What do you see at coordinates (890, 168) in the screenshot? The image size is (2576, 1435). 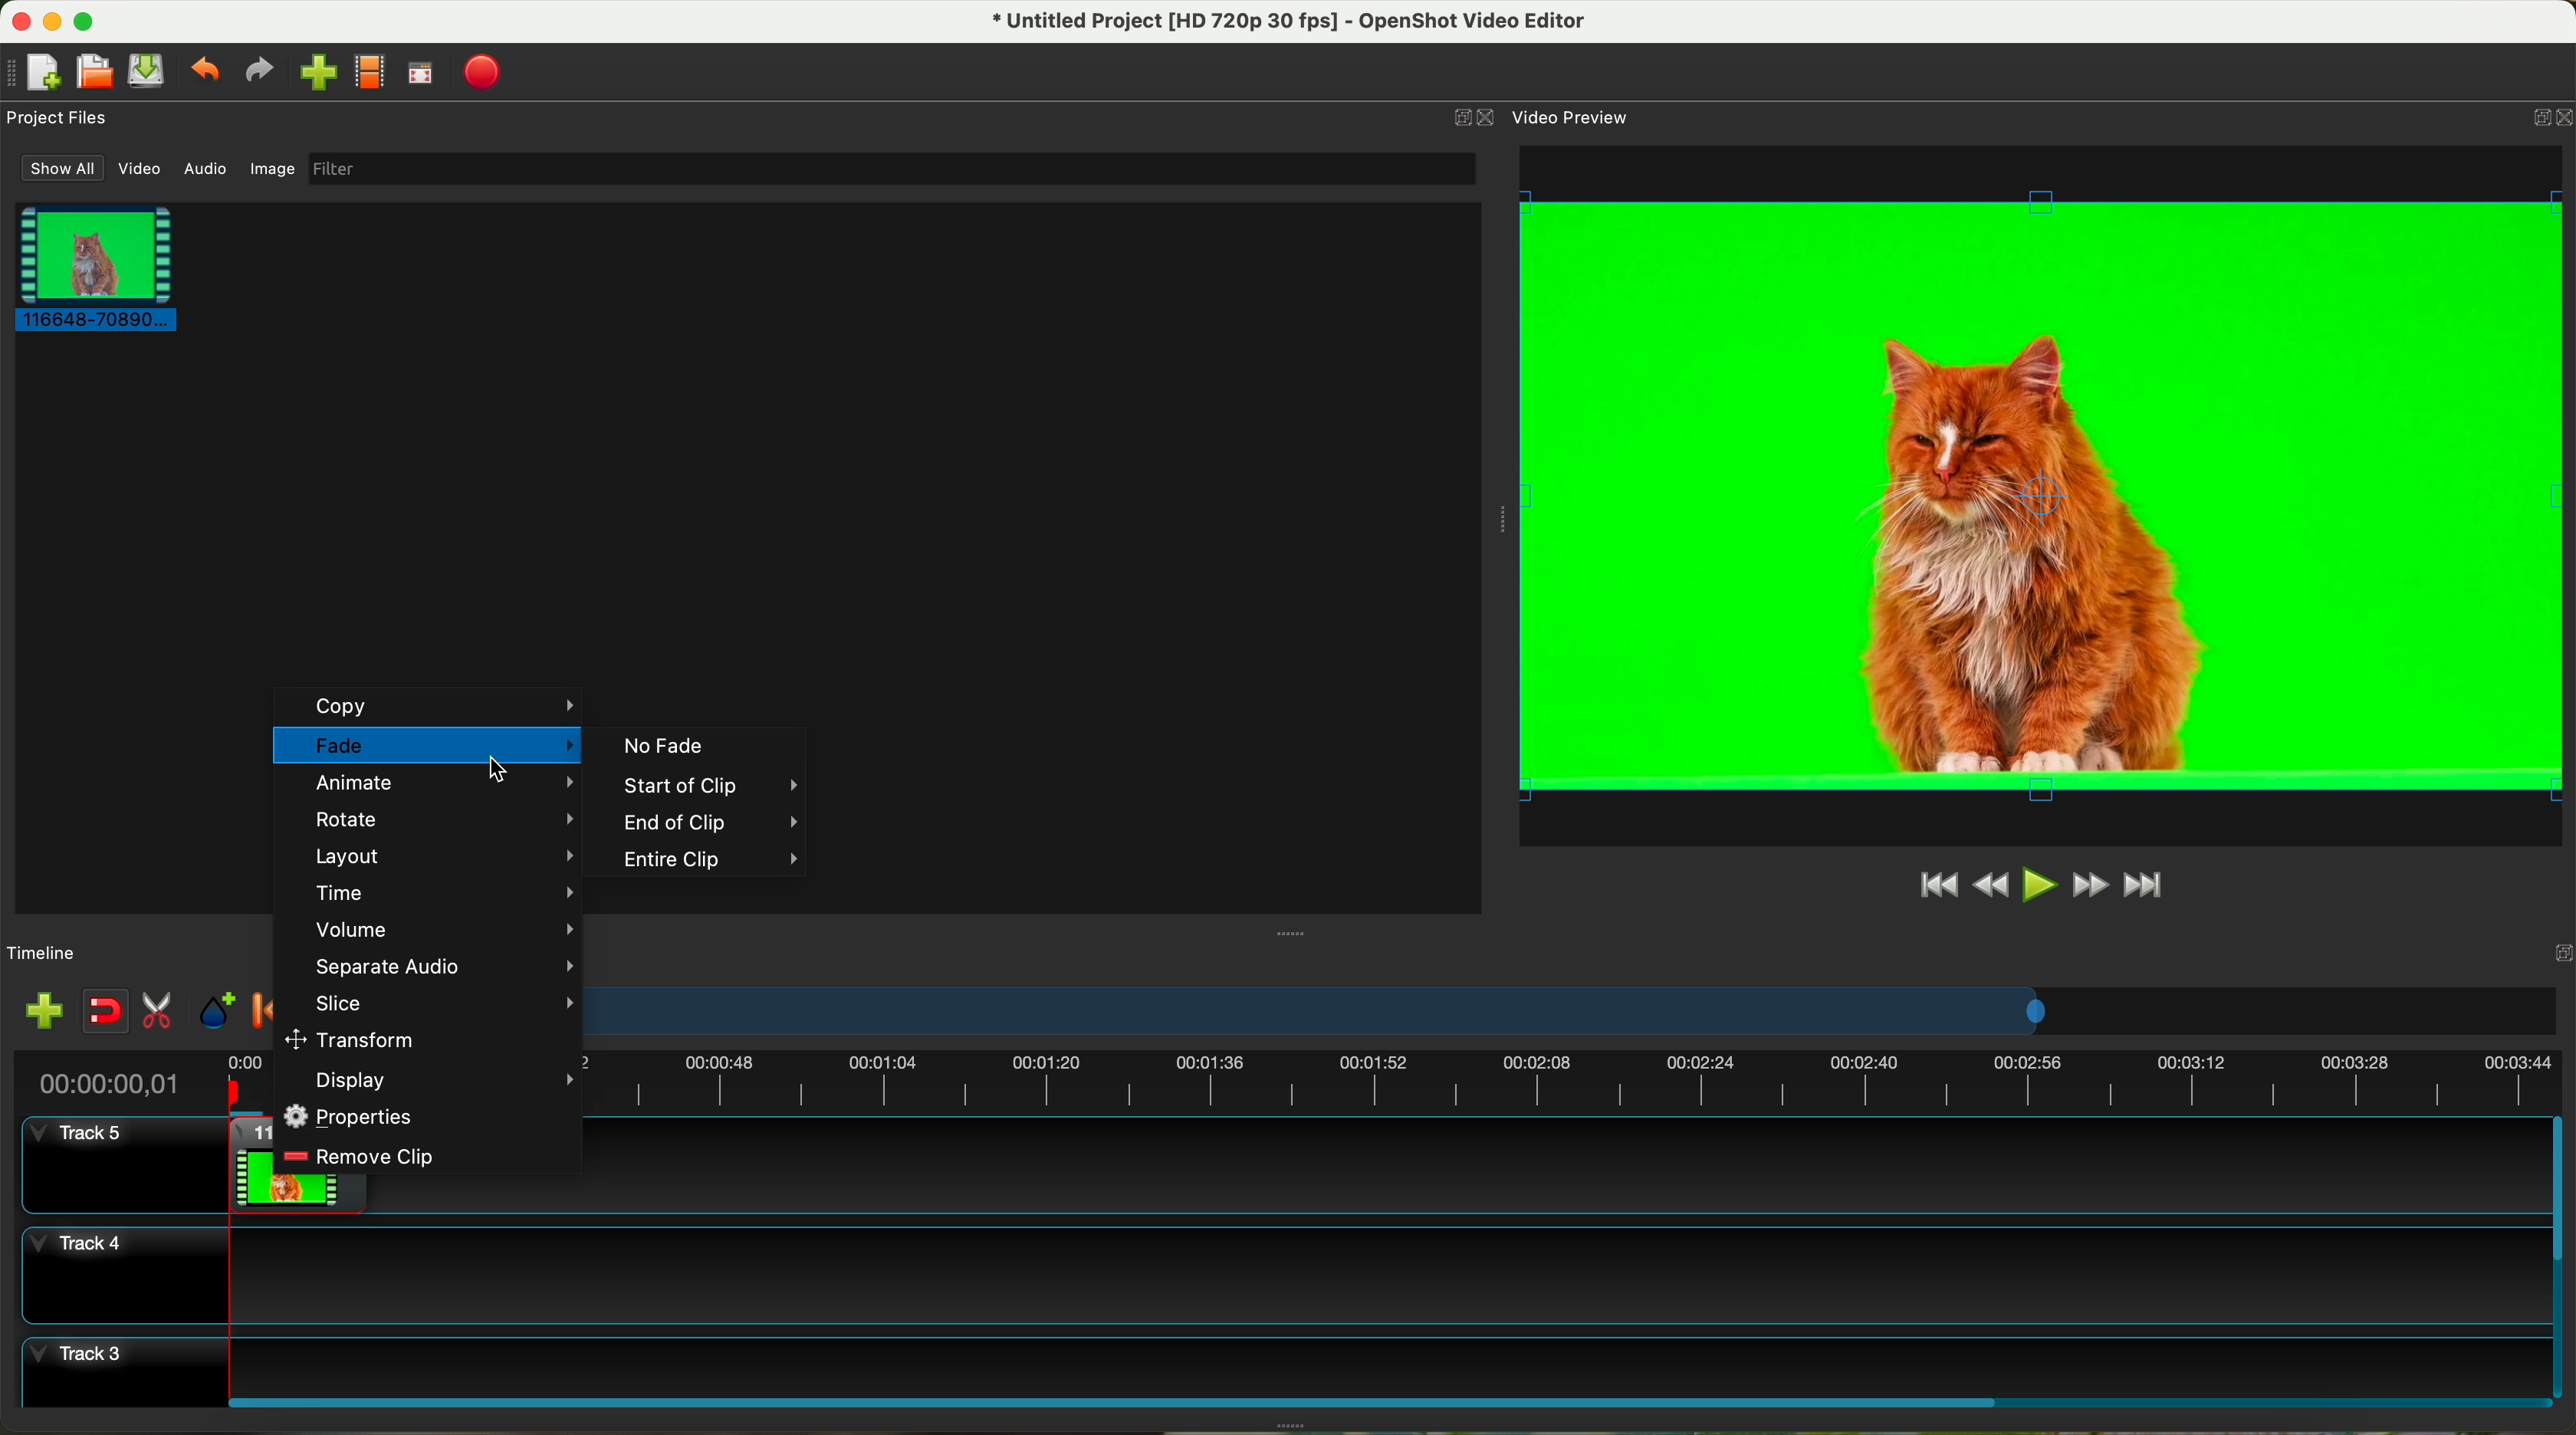 I see `filter` at bounding box center [890, 168].